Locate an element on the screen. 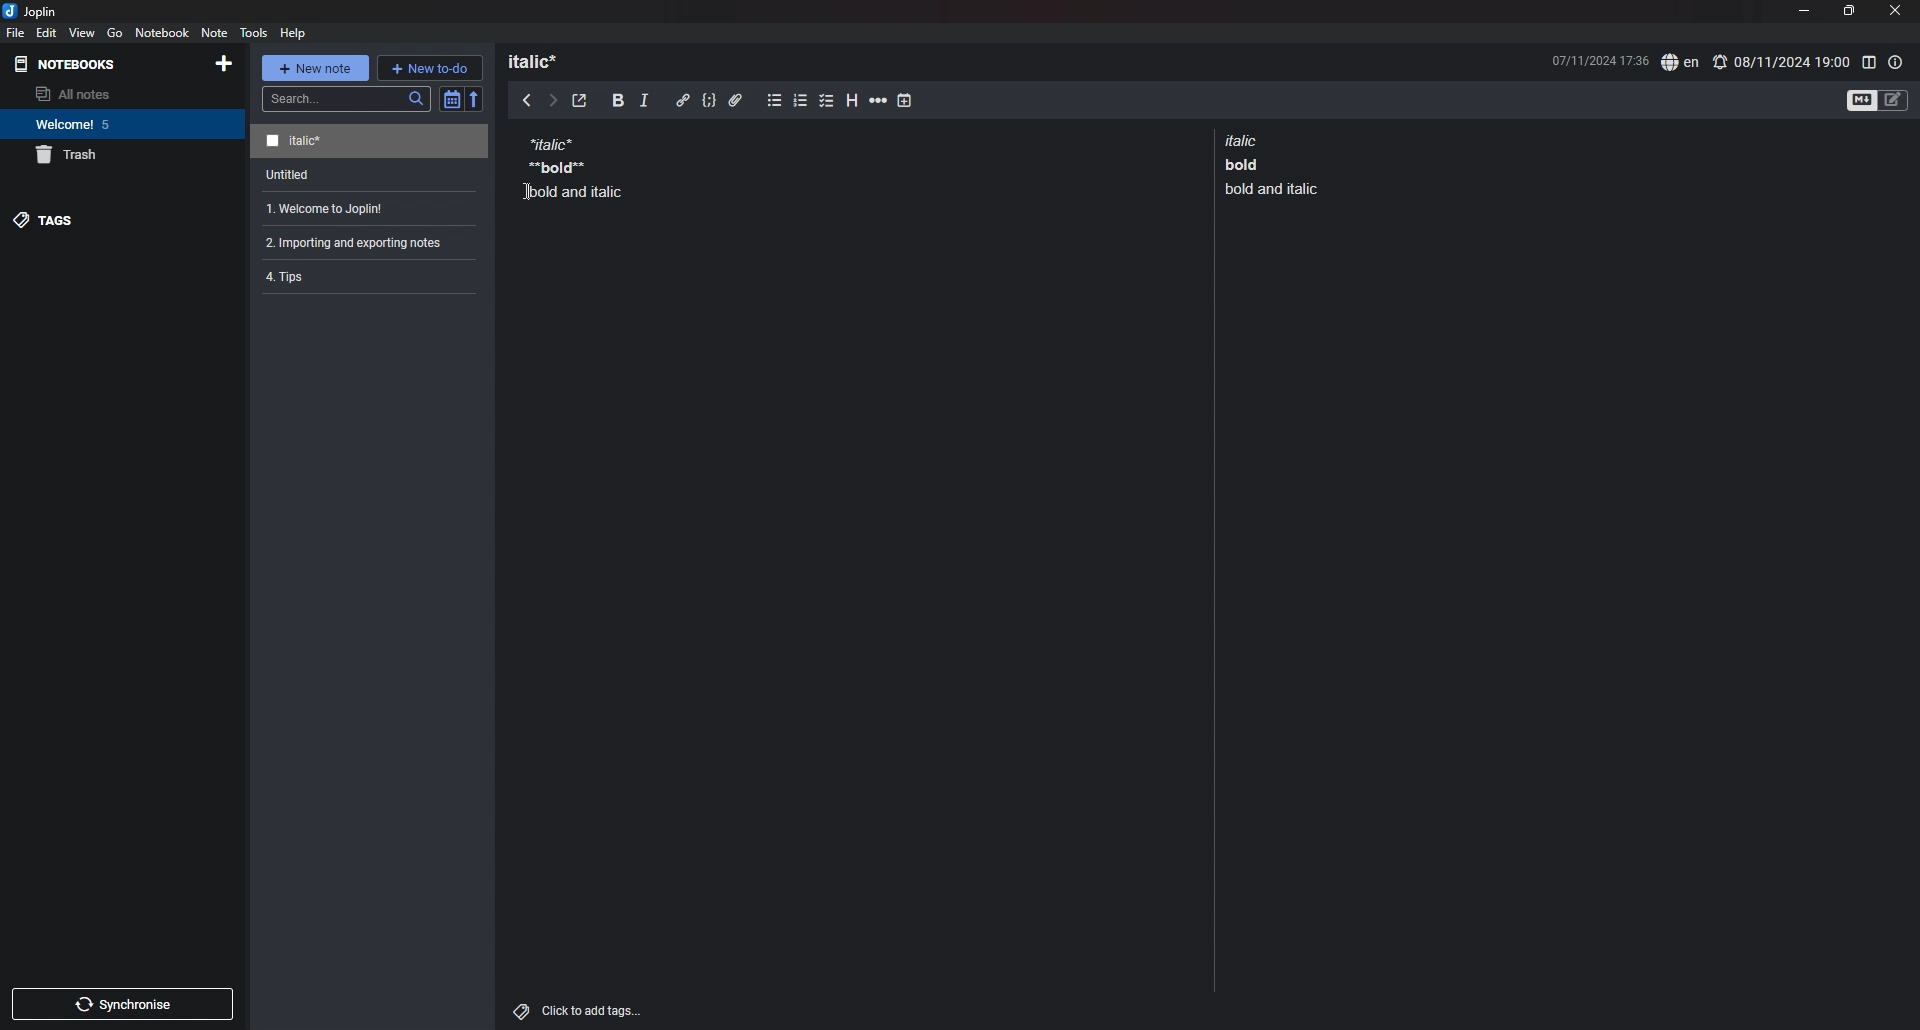 The height and width of the screenshot is (1030, 1920). horizontal rule is located at coordinates (878, 103).